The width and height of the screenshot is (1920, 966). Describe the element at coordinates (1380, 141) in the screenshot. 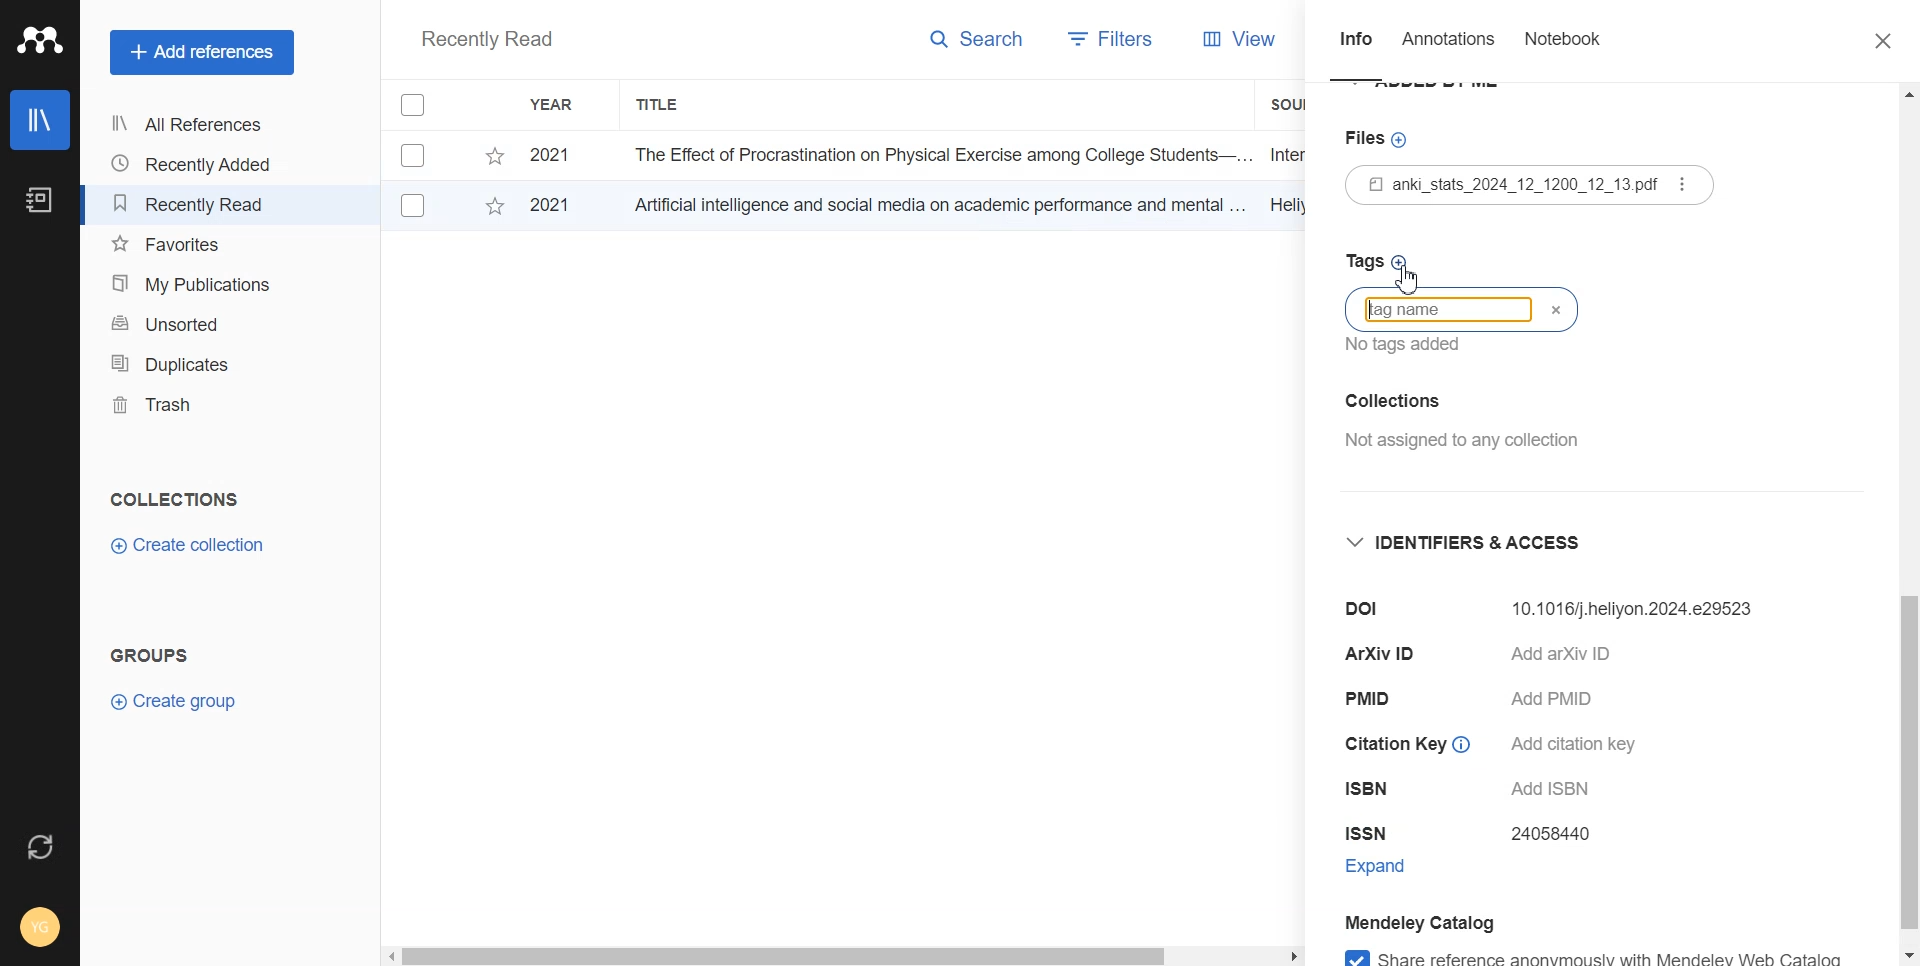

I see `Files` at that location.